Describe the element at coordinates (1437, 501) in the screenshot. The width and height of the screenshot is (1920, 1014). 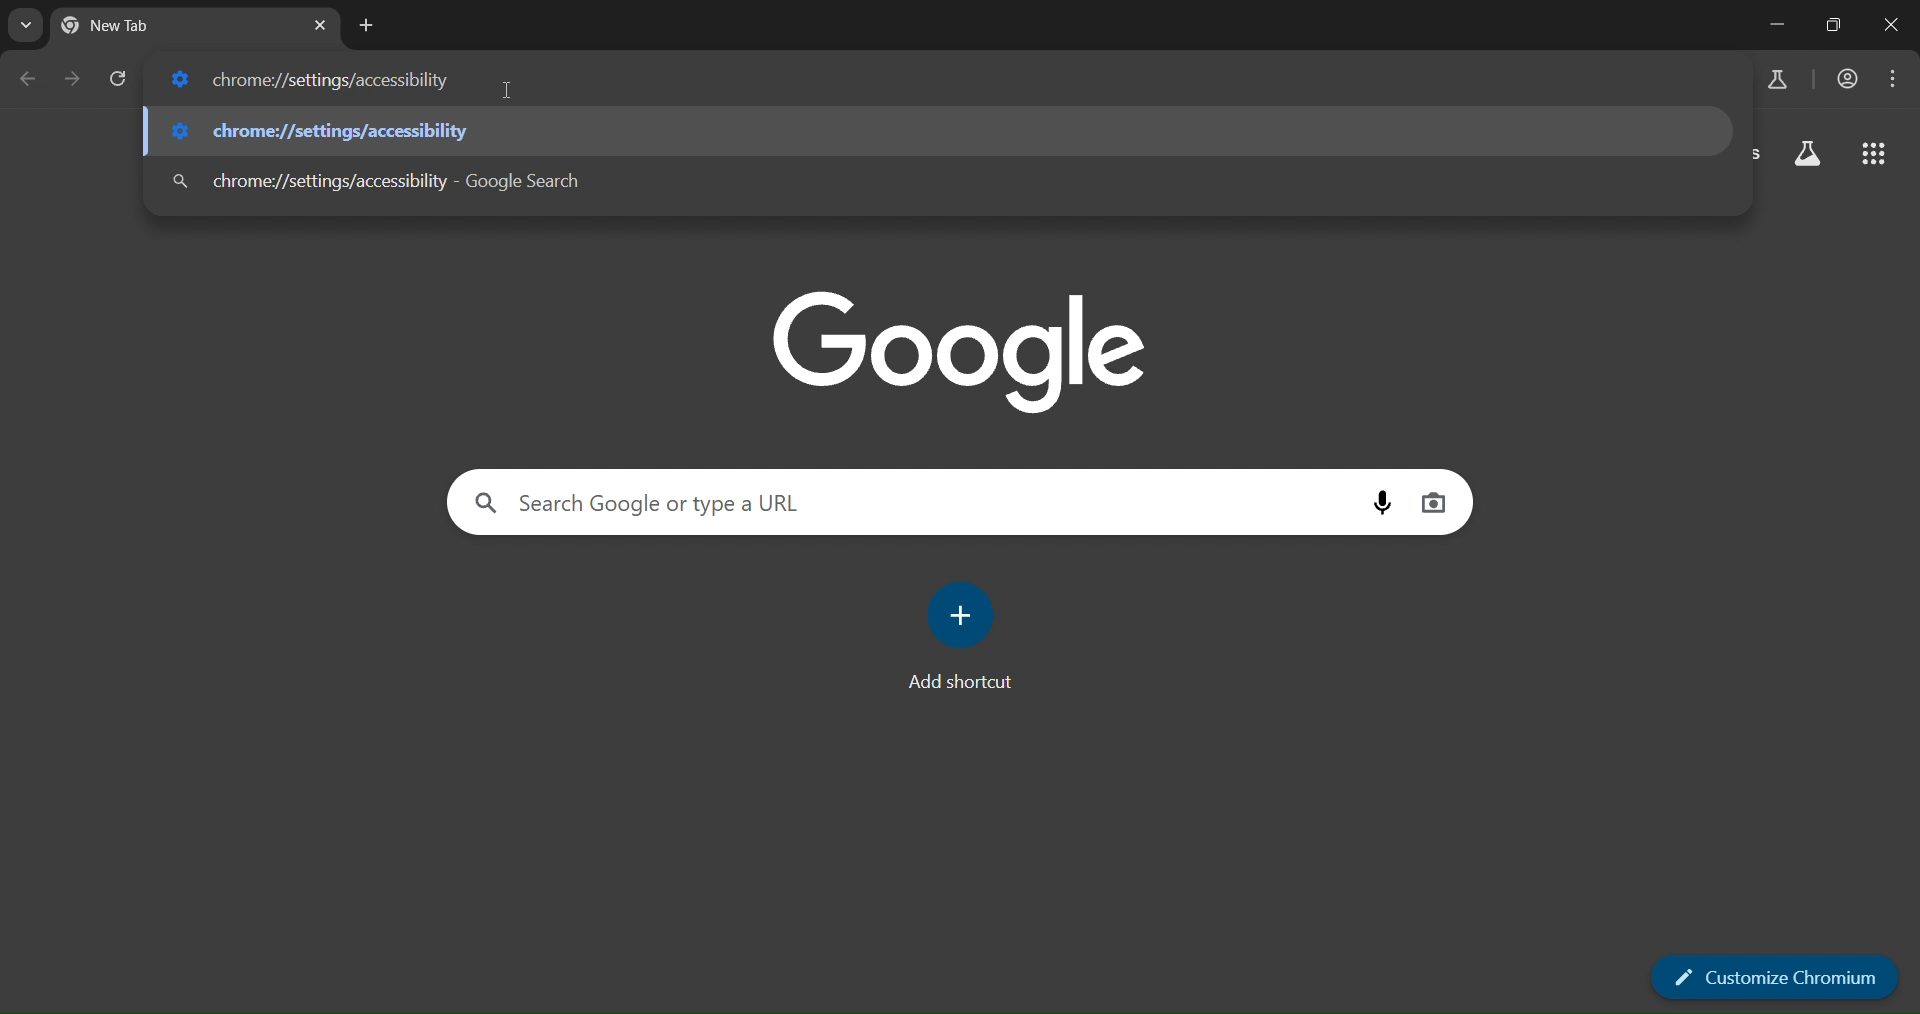
I see `image search` at that location.